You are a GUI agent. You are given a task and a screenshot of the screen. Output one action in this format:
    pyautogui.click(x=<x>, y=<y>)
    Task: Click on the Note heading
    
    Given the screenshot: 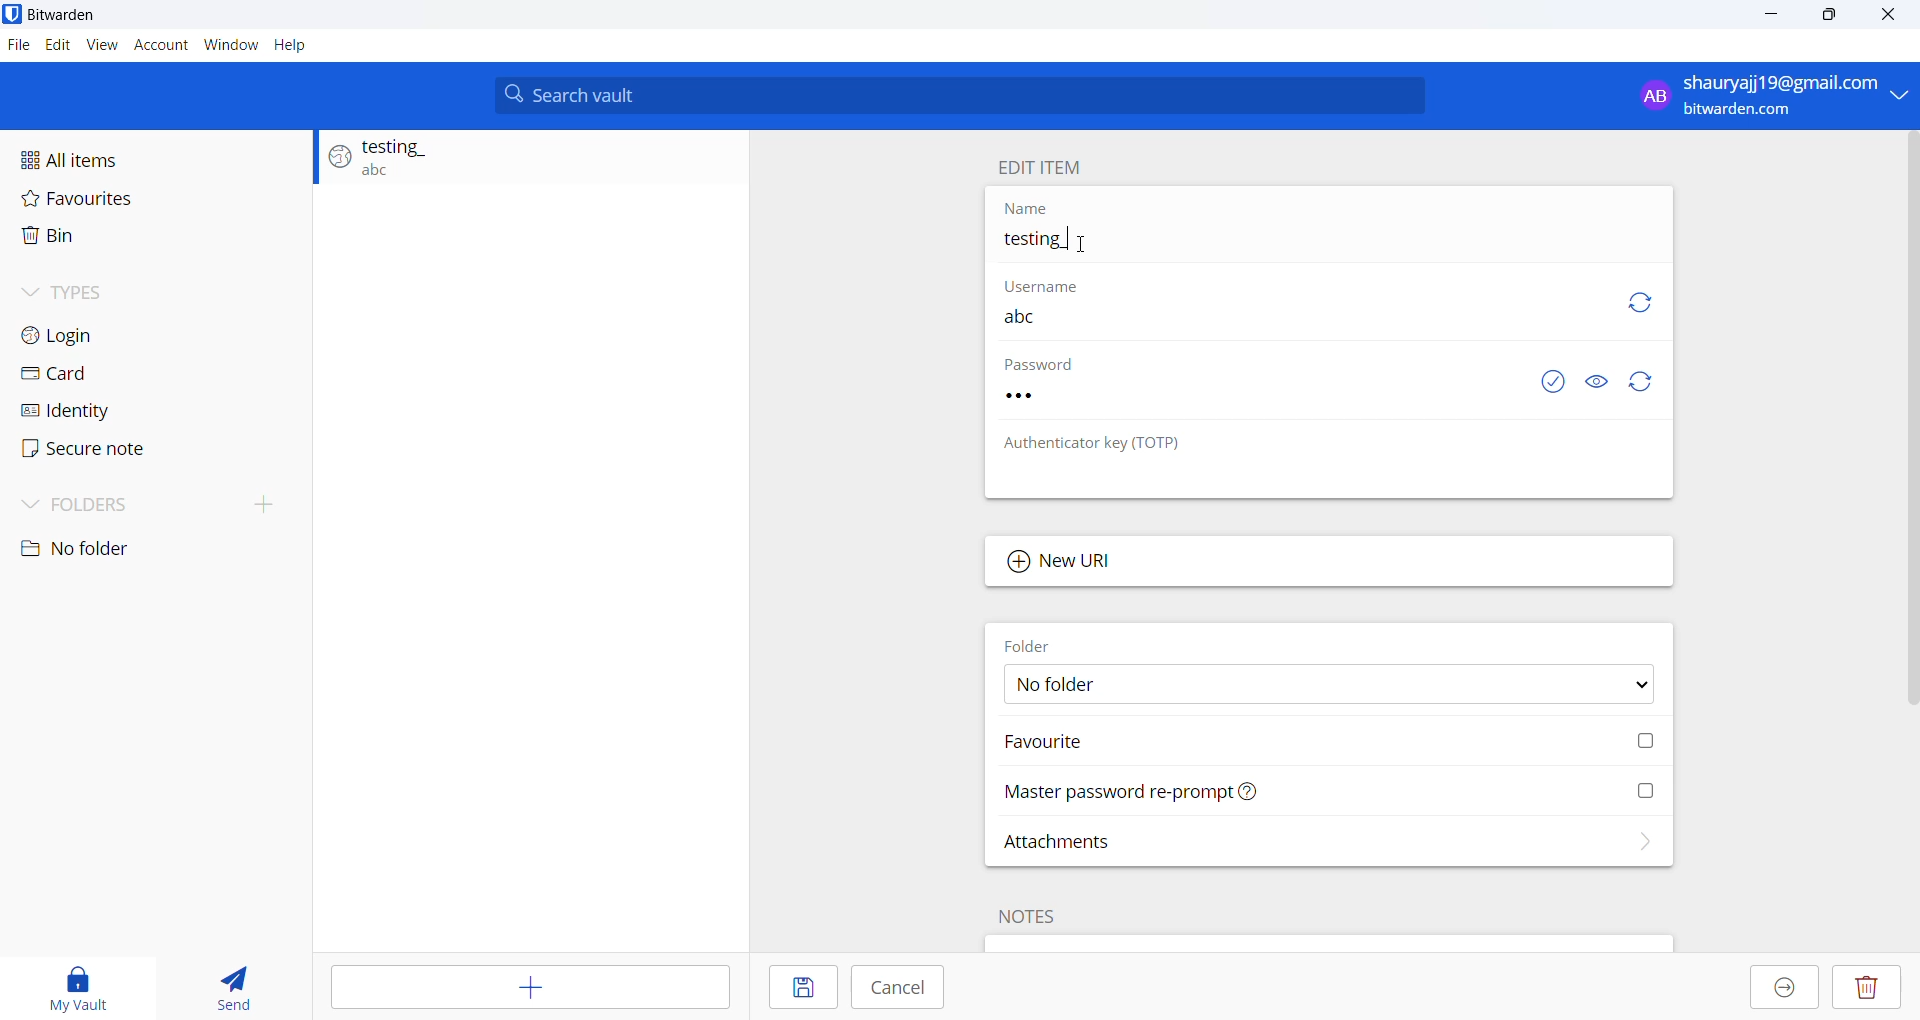 What is the action you would take?
    pyautogui.click(x=1025, y=920)
    